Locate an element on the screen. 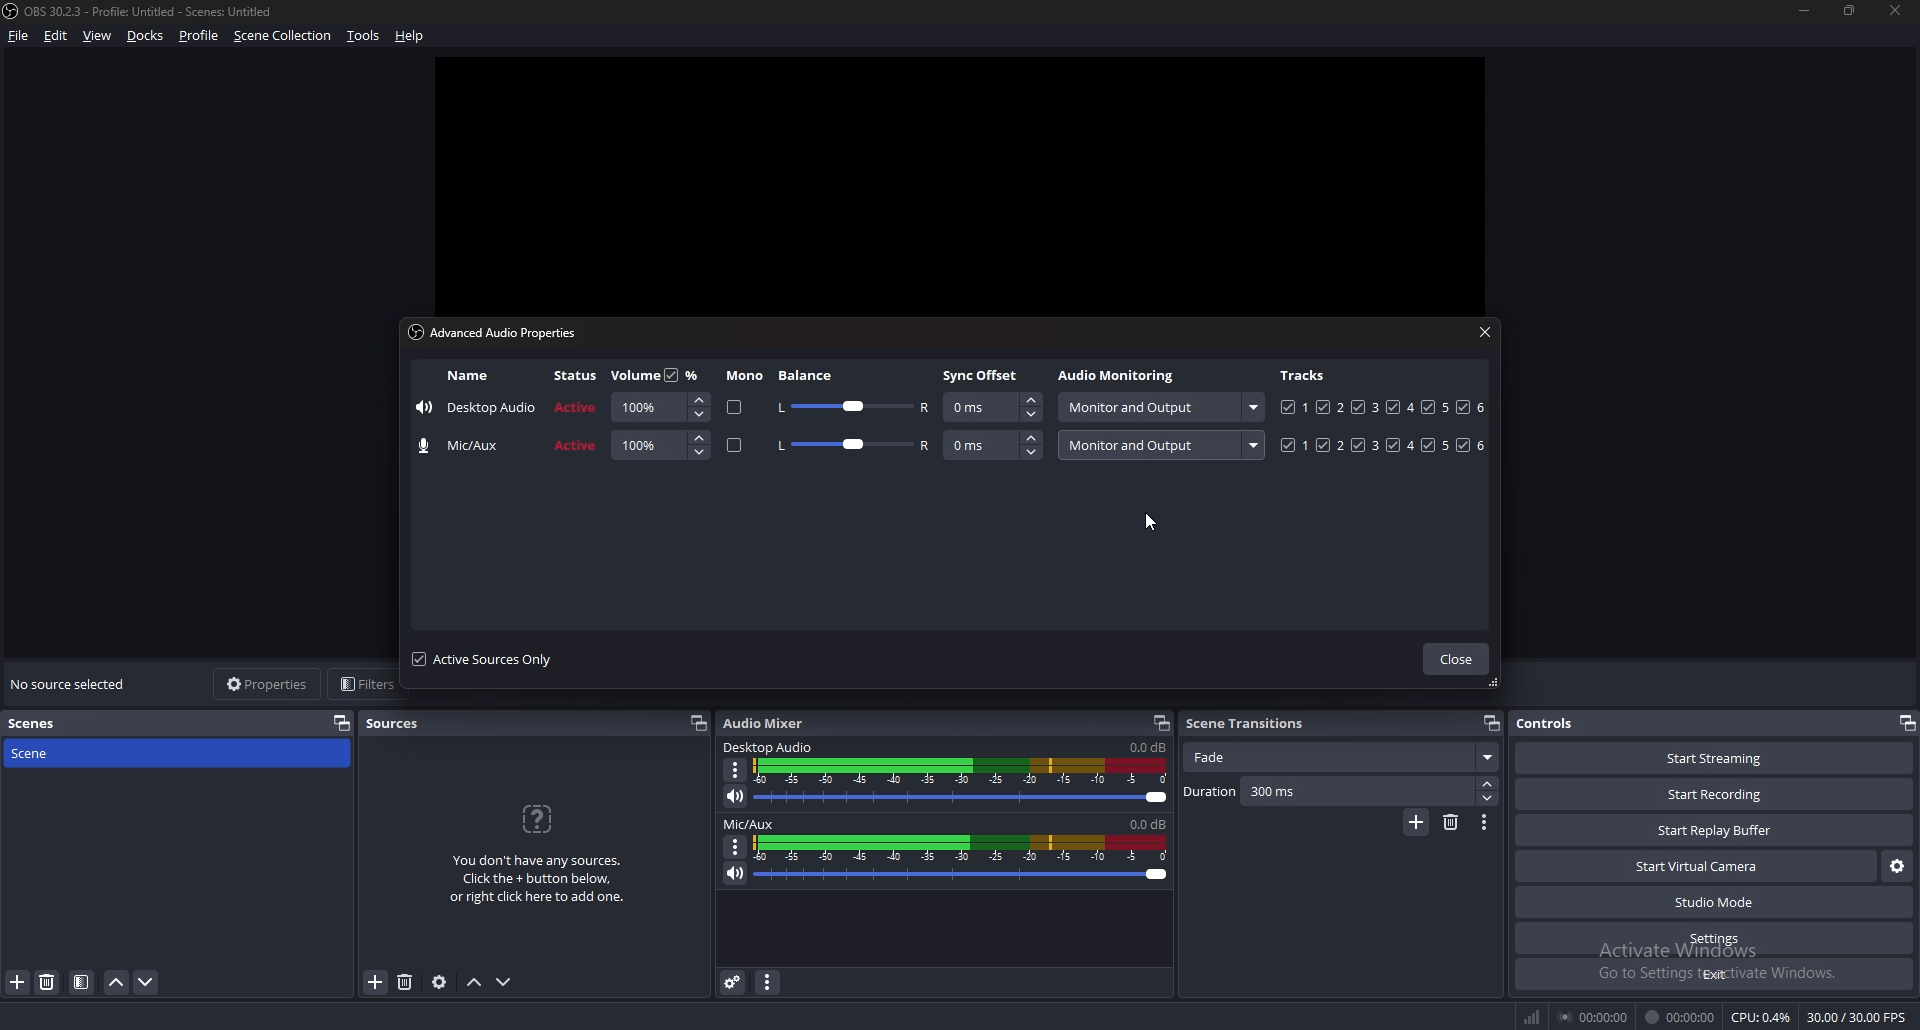 The image size is (1920, 1030). volume adjust is located at coordinates (962, 872).